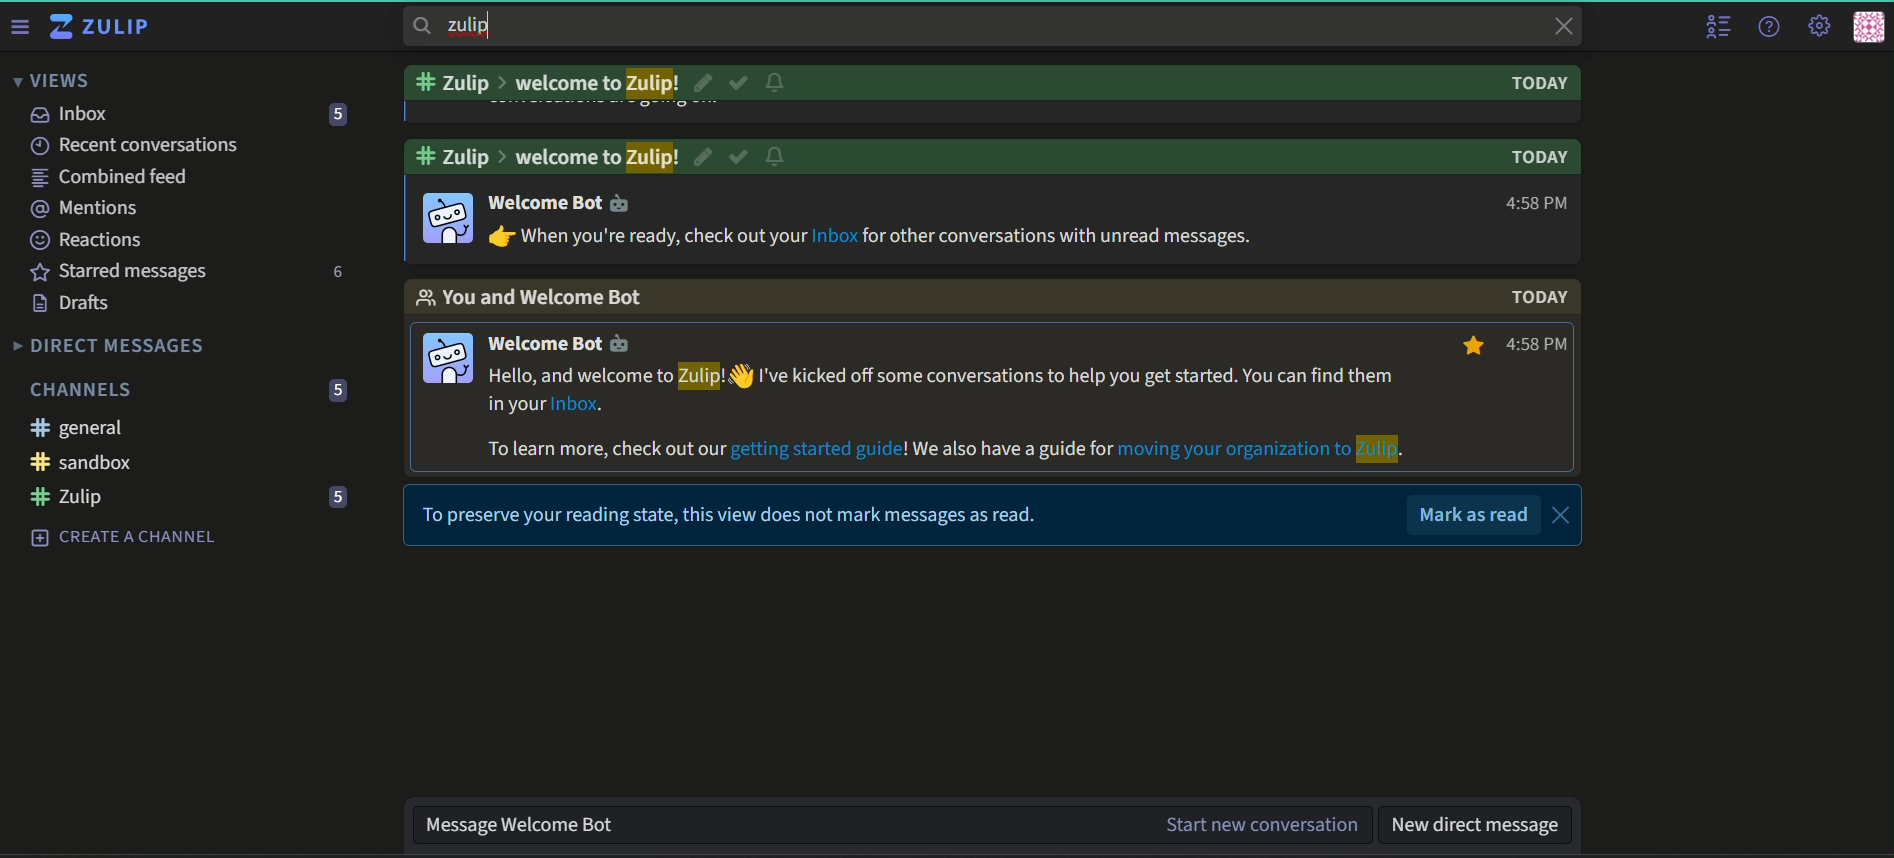 This screenshot has width=1894, height=858. Describe the element at coordinates (741, 83) in the screenshot. I see `resolved` at that location.